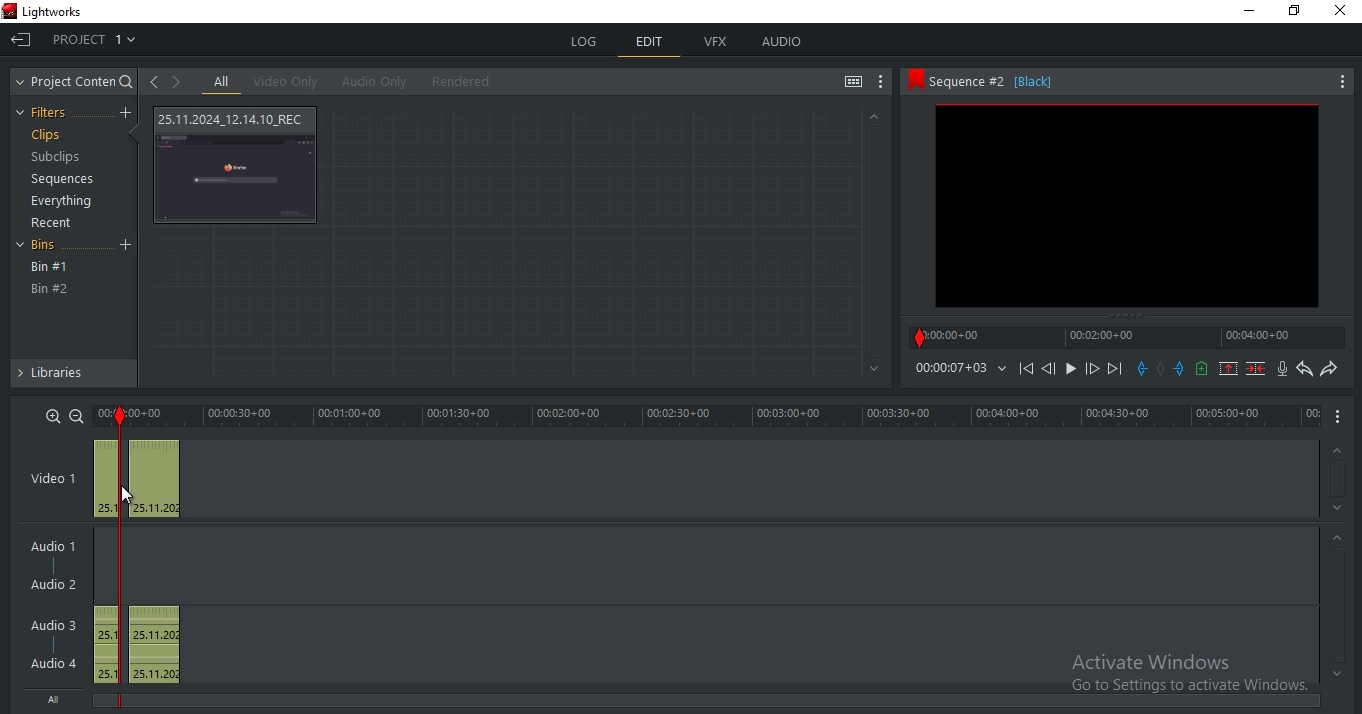  What do you see at coordinates (649, 43) in the screenshot?
I see `edit` at bounding box center [649, 43].